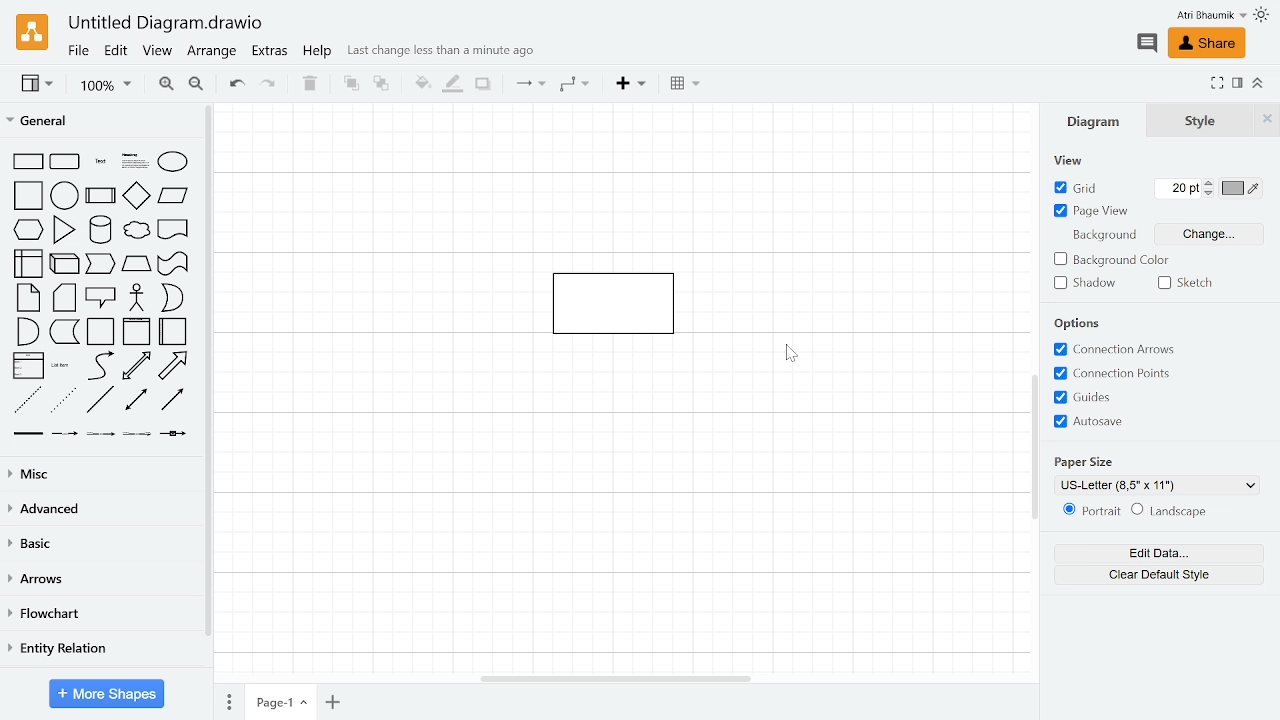 This screenshot has width=1280, height=720. What do you see at coordinates (169, 85) in the screenshot?
I see `Zoom in` at bounding box center [169, 85].